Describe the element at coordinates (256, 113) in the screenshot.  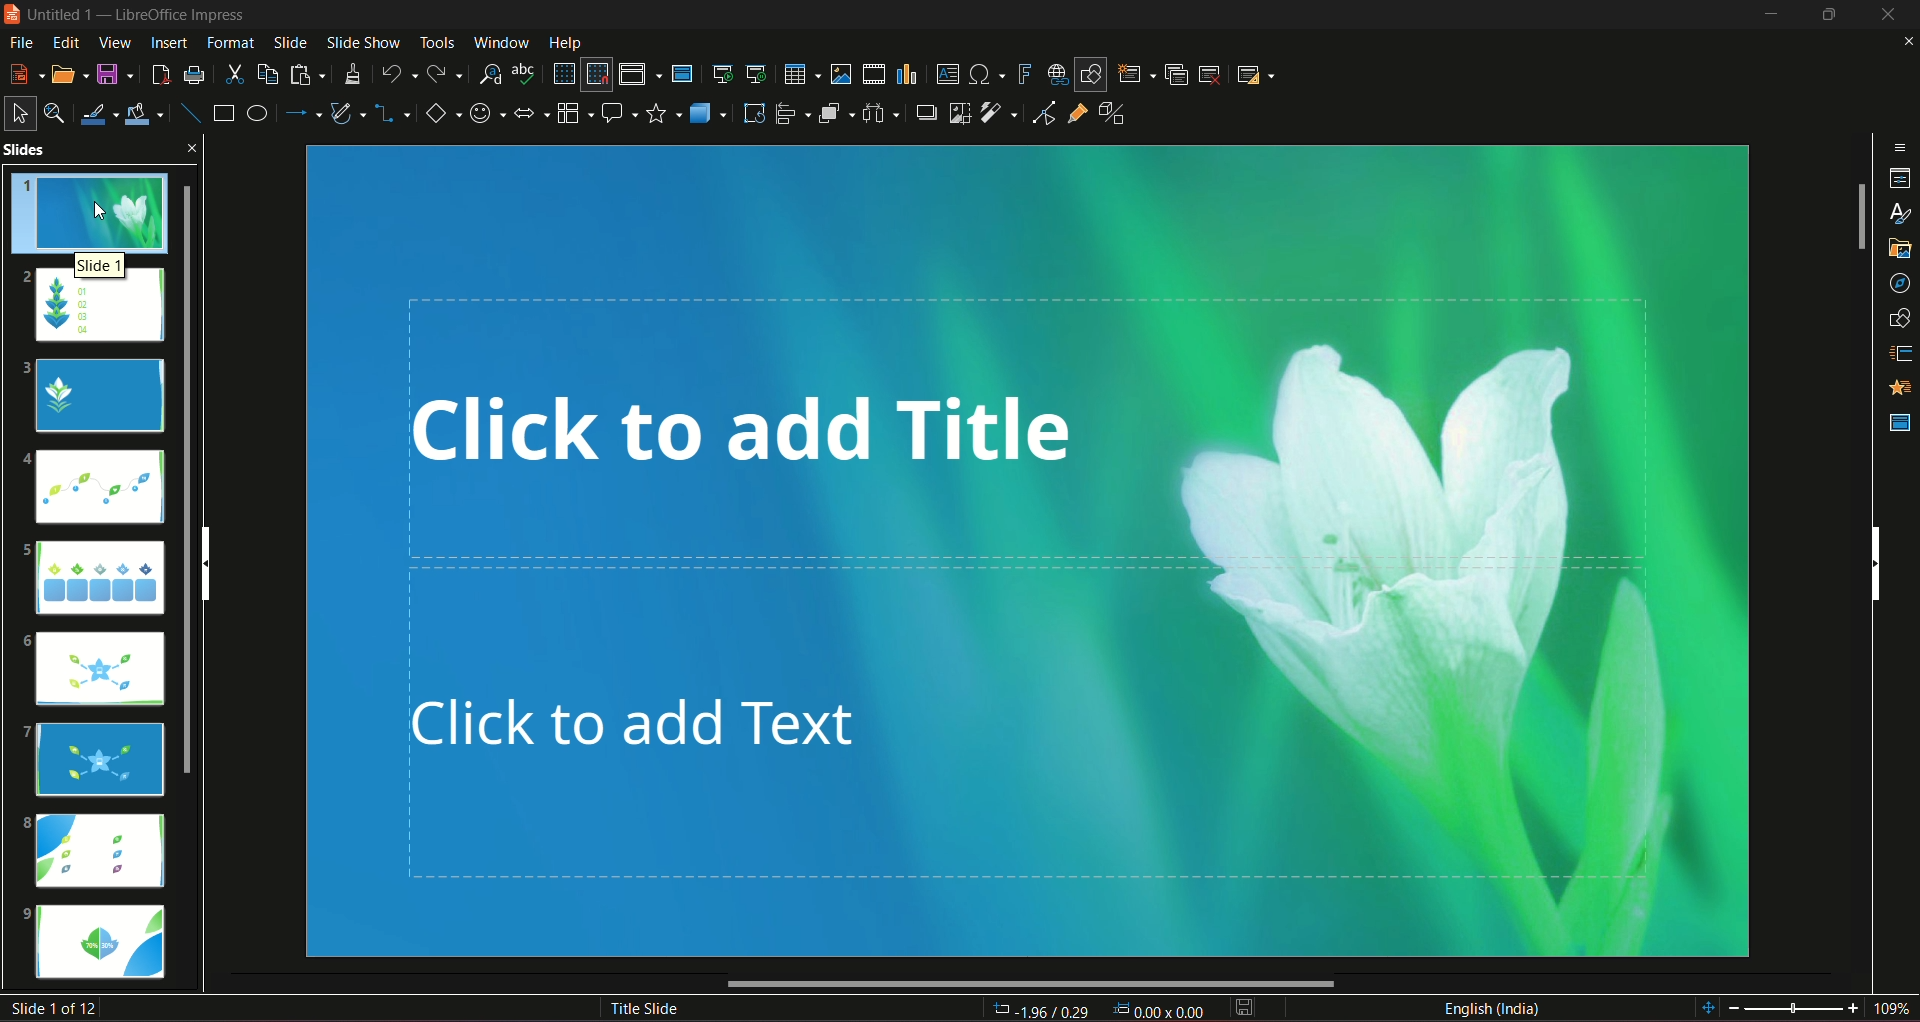
I see `ellipse` at that location.